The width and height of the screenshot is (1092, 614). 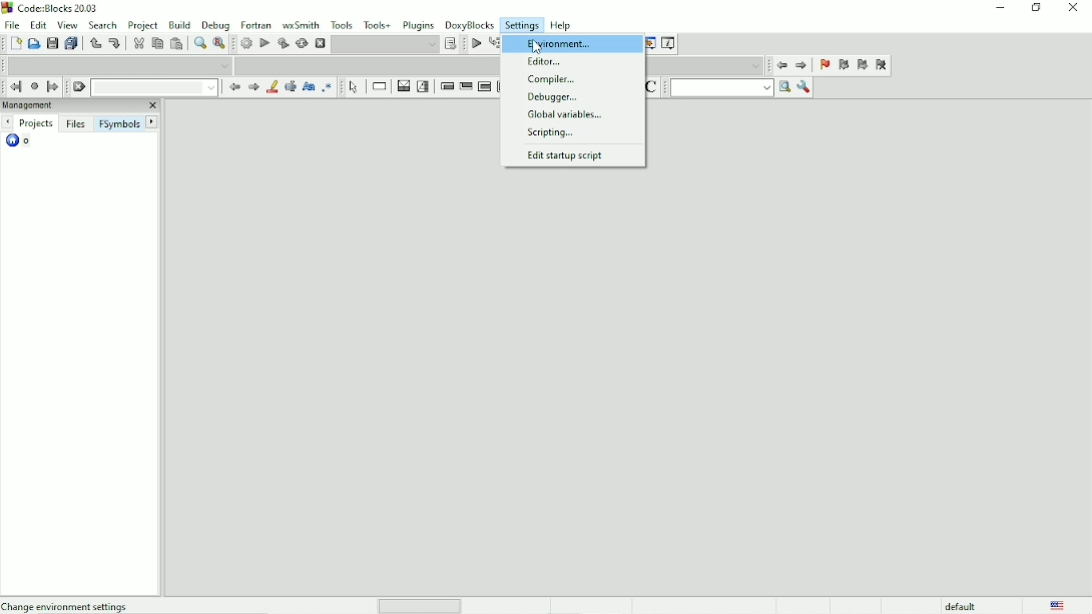 What do you see at coordinates (308, 87) in the screenshot?
I see `Match case` at bounding box center [308, 87].